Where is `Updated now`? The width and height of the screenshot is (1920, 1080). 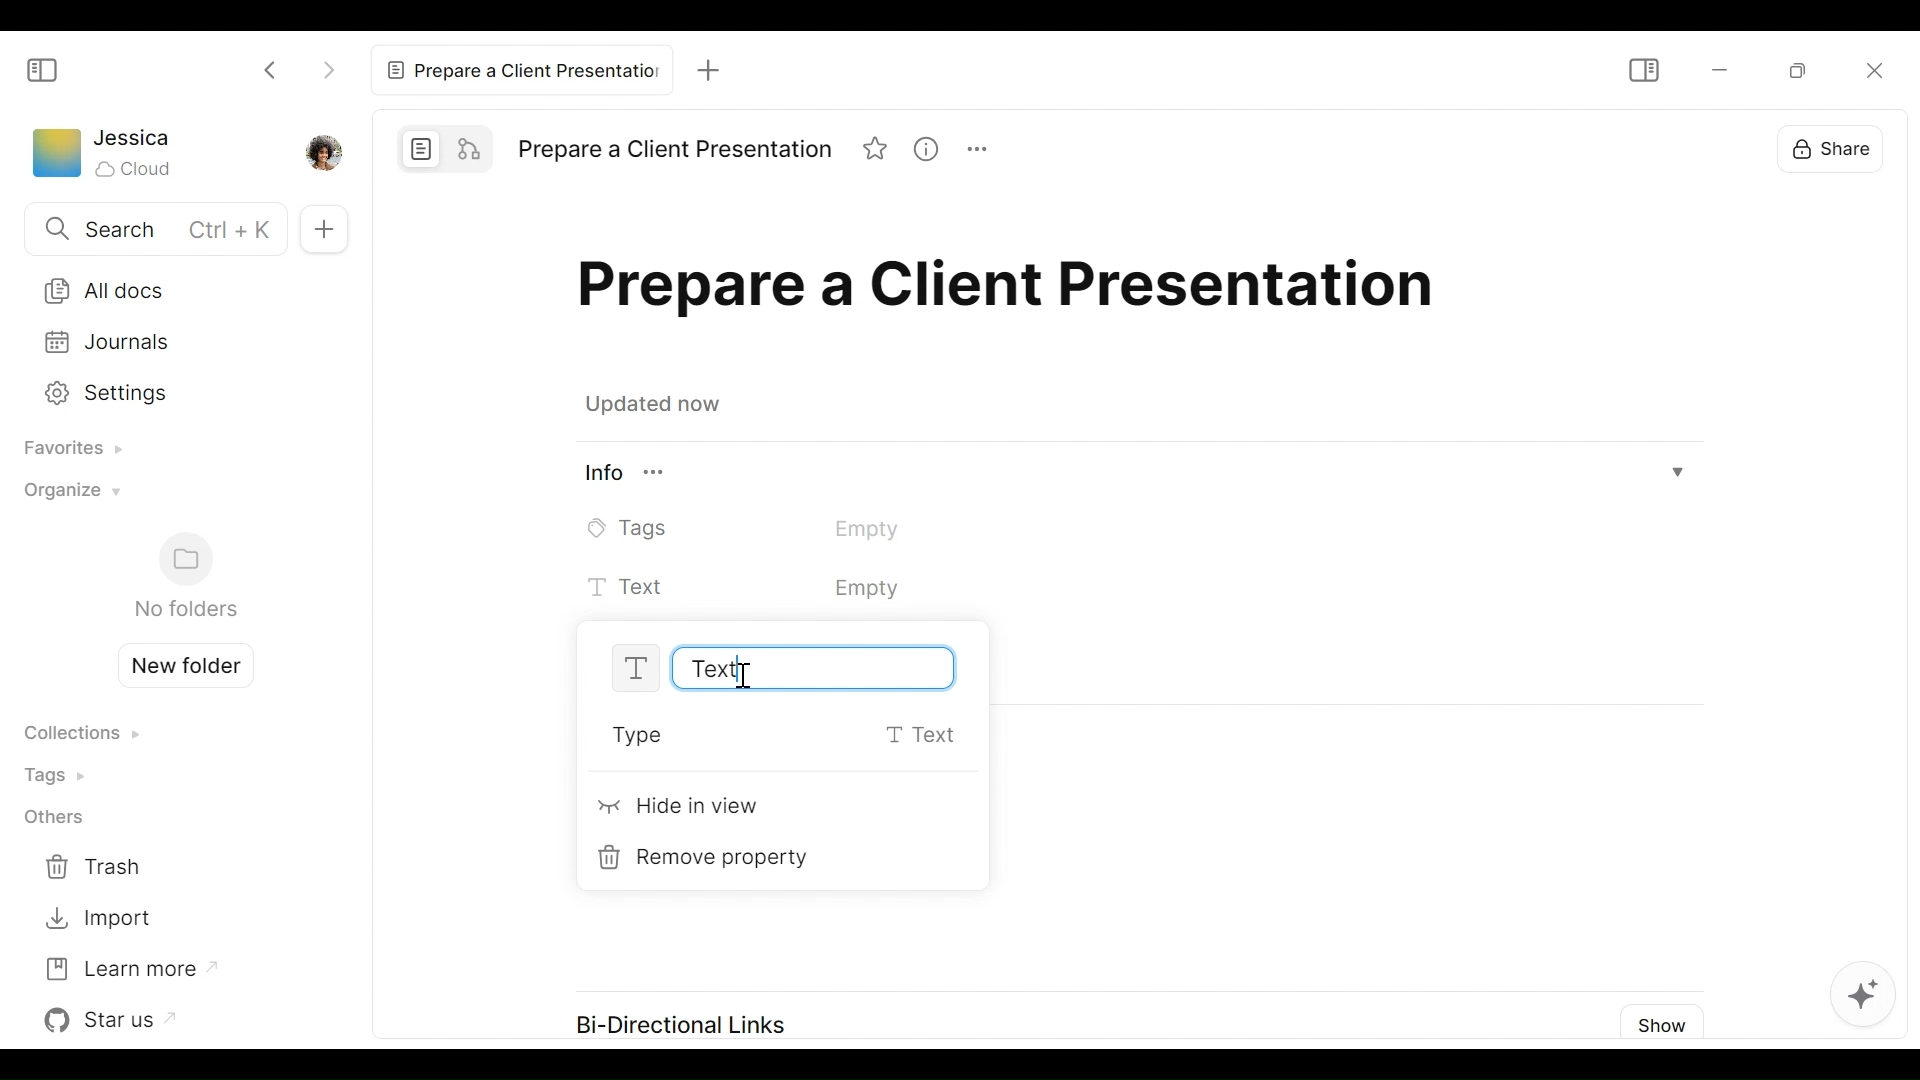
Updated now is located at coordinates (658, 407).